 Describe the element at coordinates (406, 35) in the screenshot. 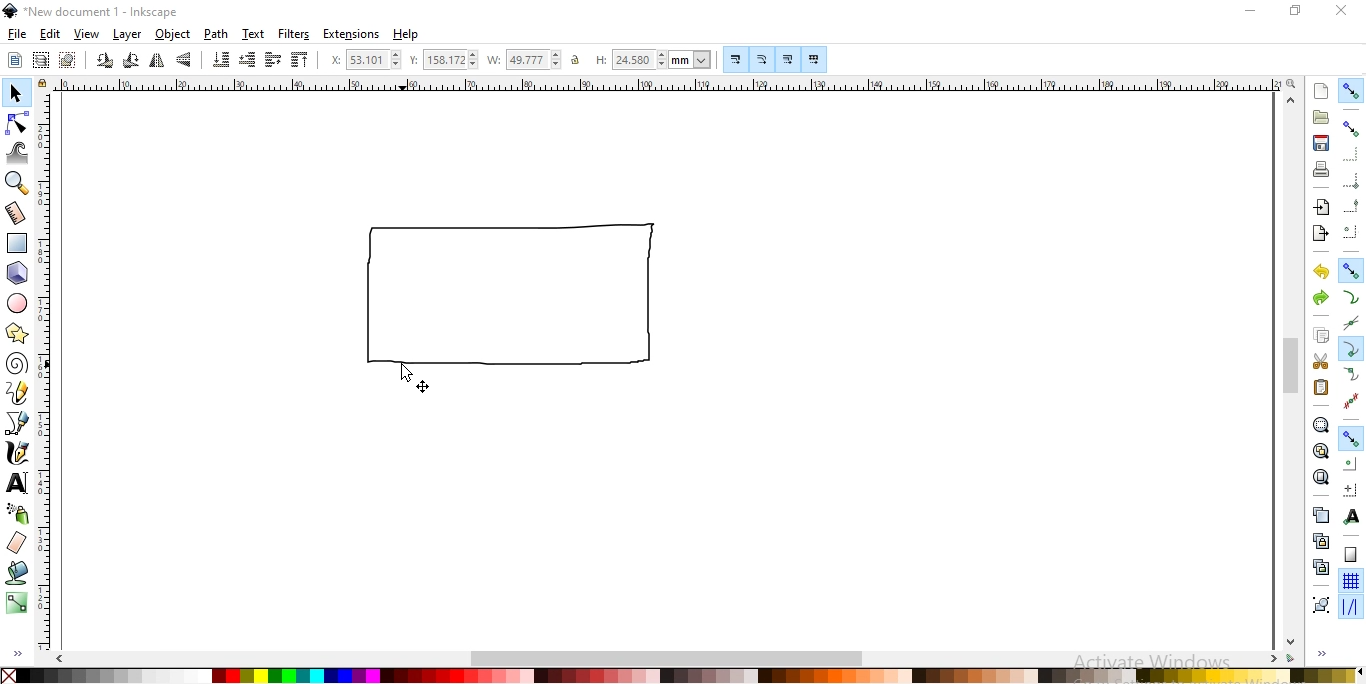

I see `help` at that location.